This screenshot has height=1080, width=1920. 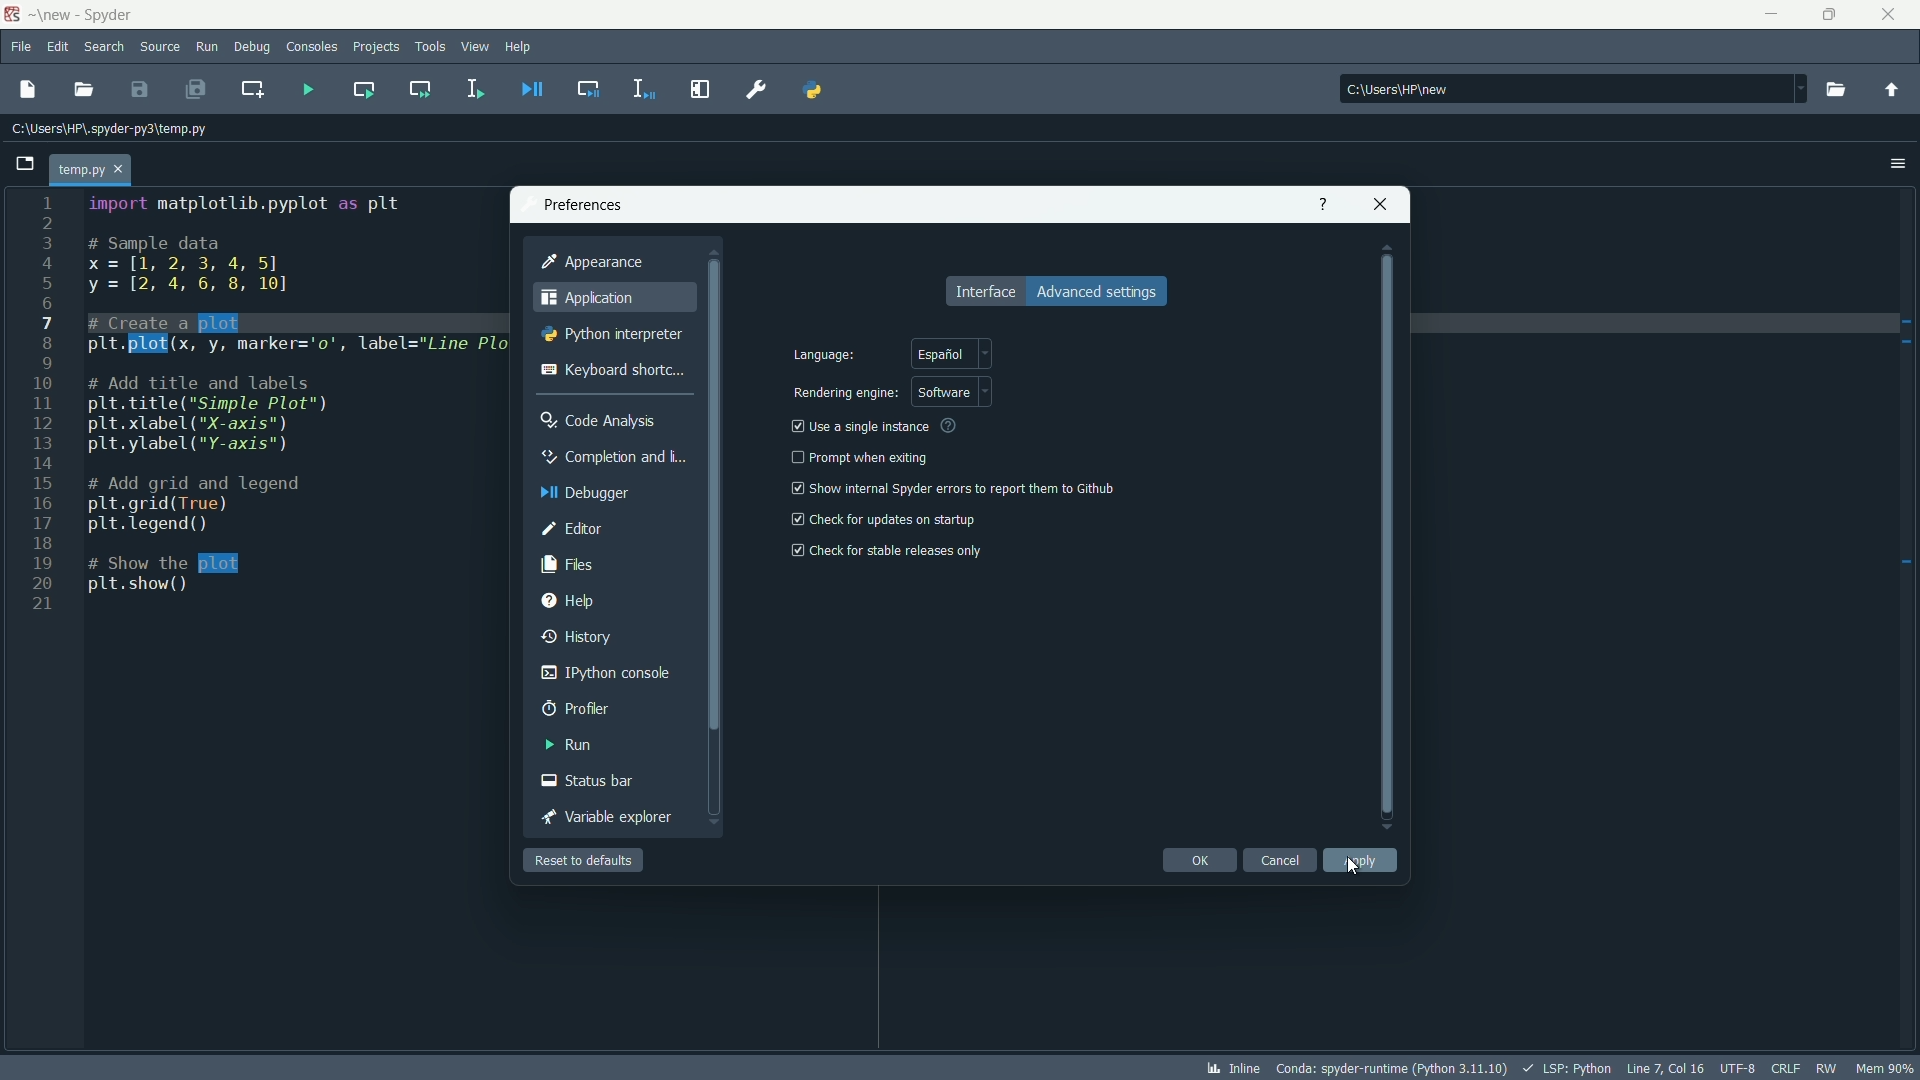 I want to click on C:\Users\HP\.spyder-py3\temp.py, so click(x=104, y=129).